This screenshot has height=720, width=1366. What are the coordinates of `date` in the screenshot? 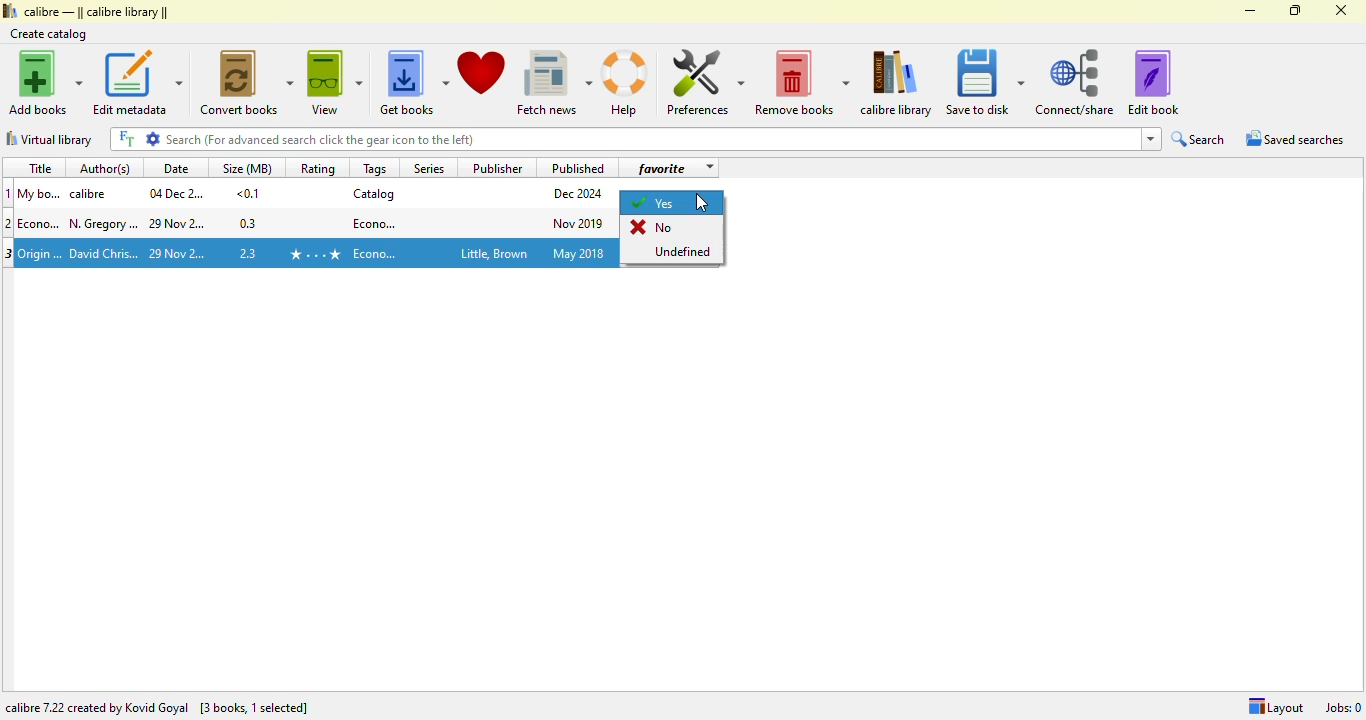 It's located at (179, 254).